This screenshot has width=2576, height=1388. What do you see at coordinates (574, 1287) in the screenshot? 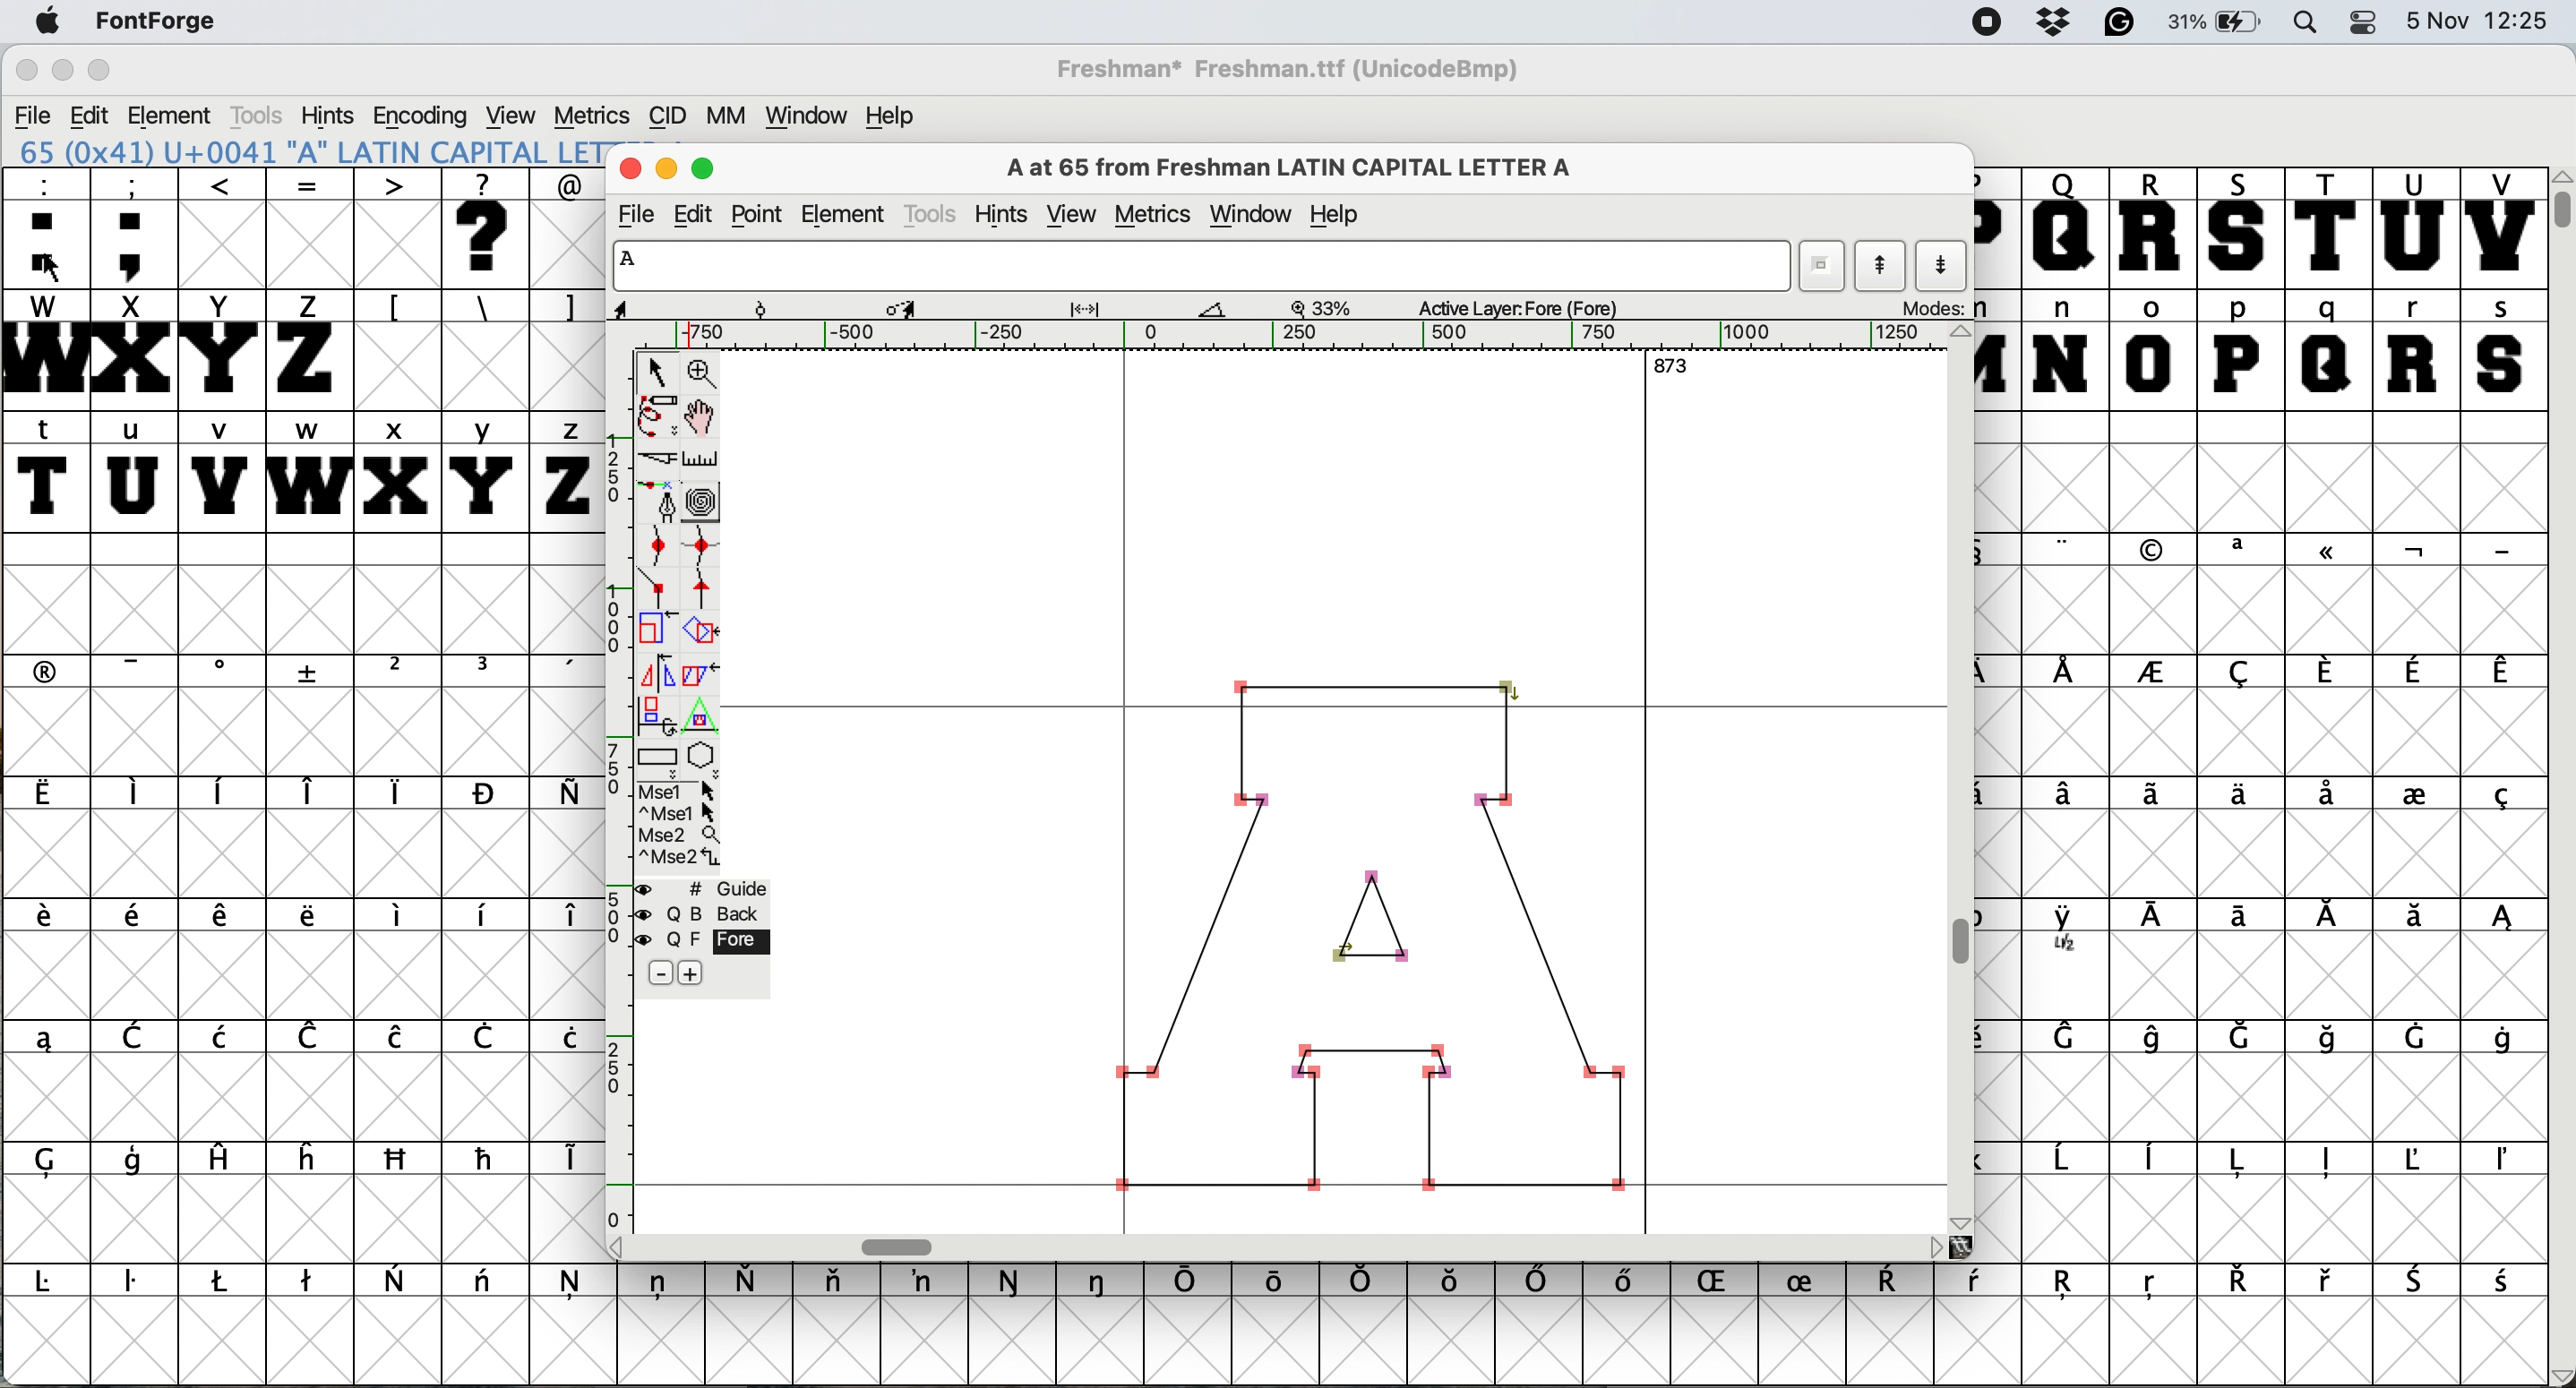
I see `symbol` at bounding box center [574, 1287].